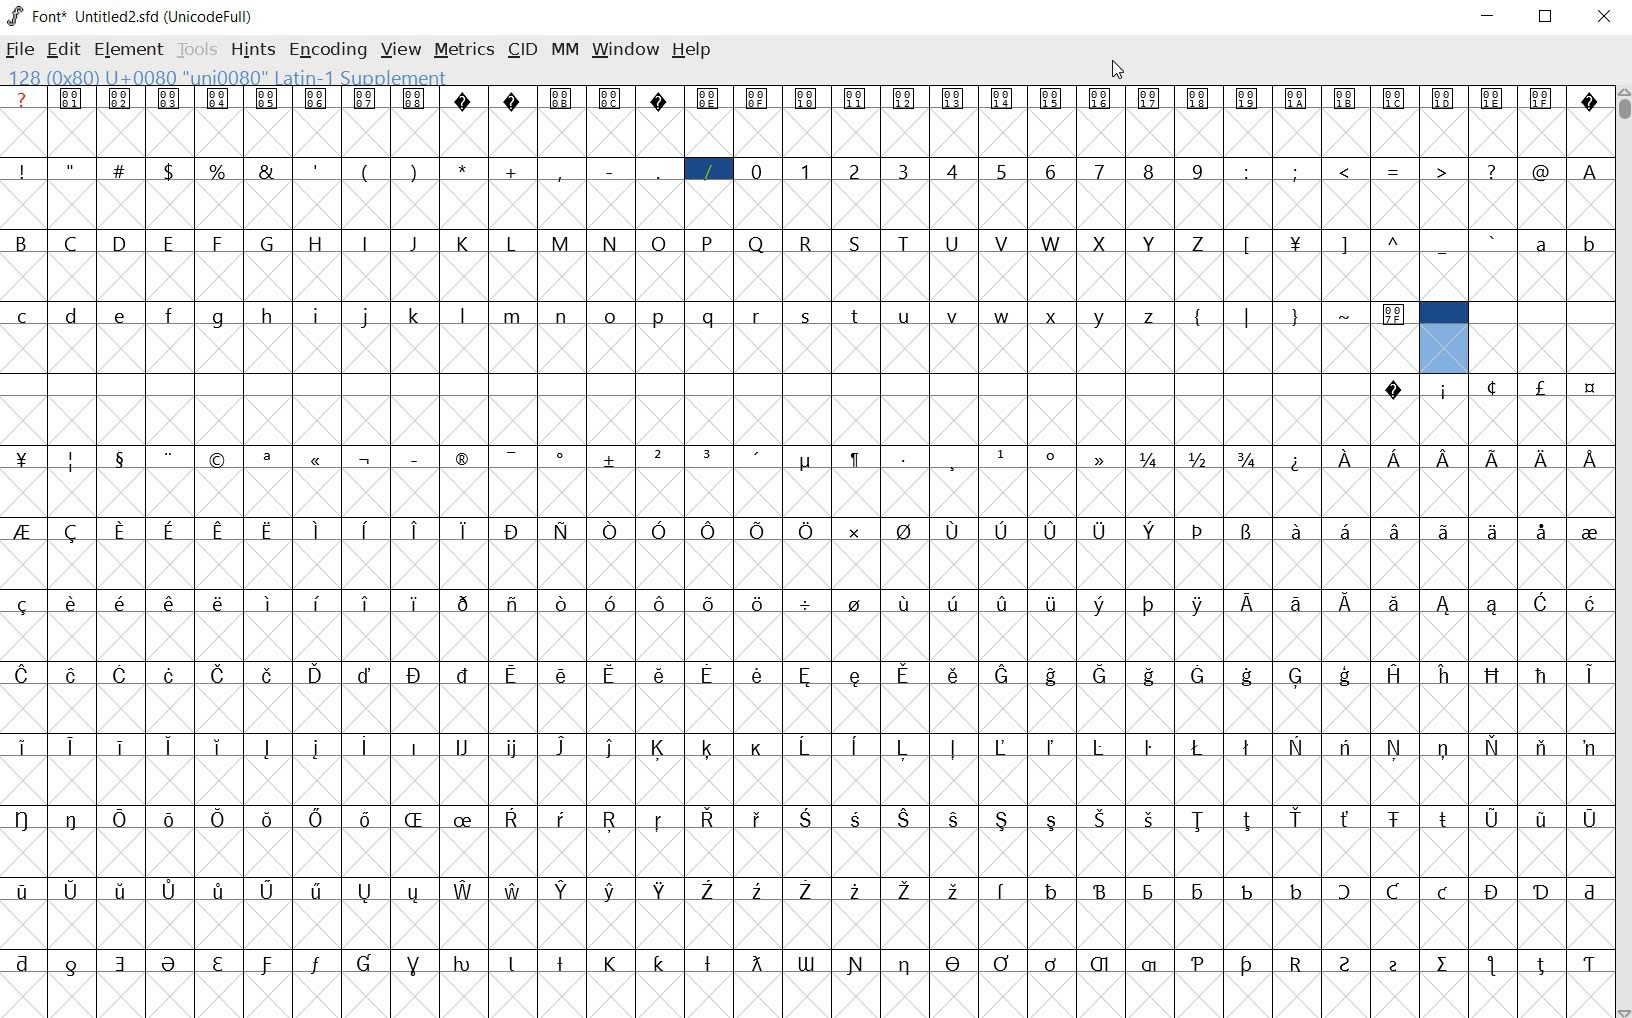  I want to click on Symbol, so click(1248, 601).